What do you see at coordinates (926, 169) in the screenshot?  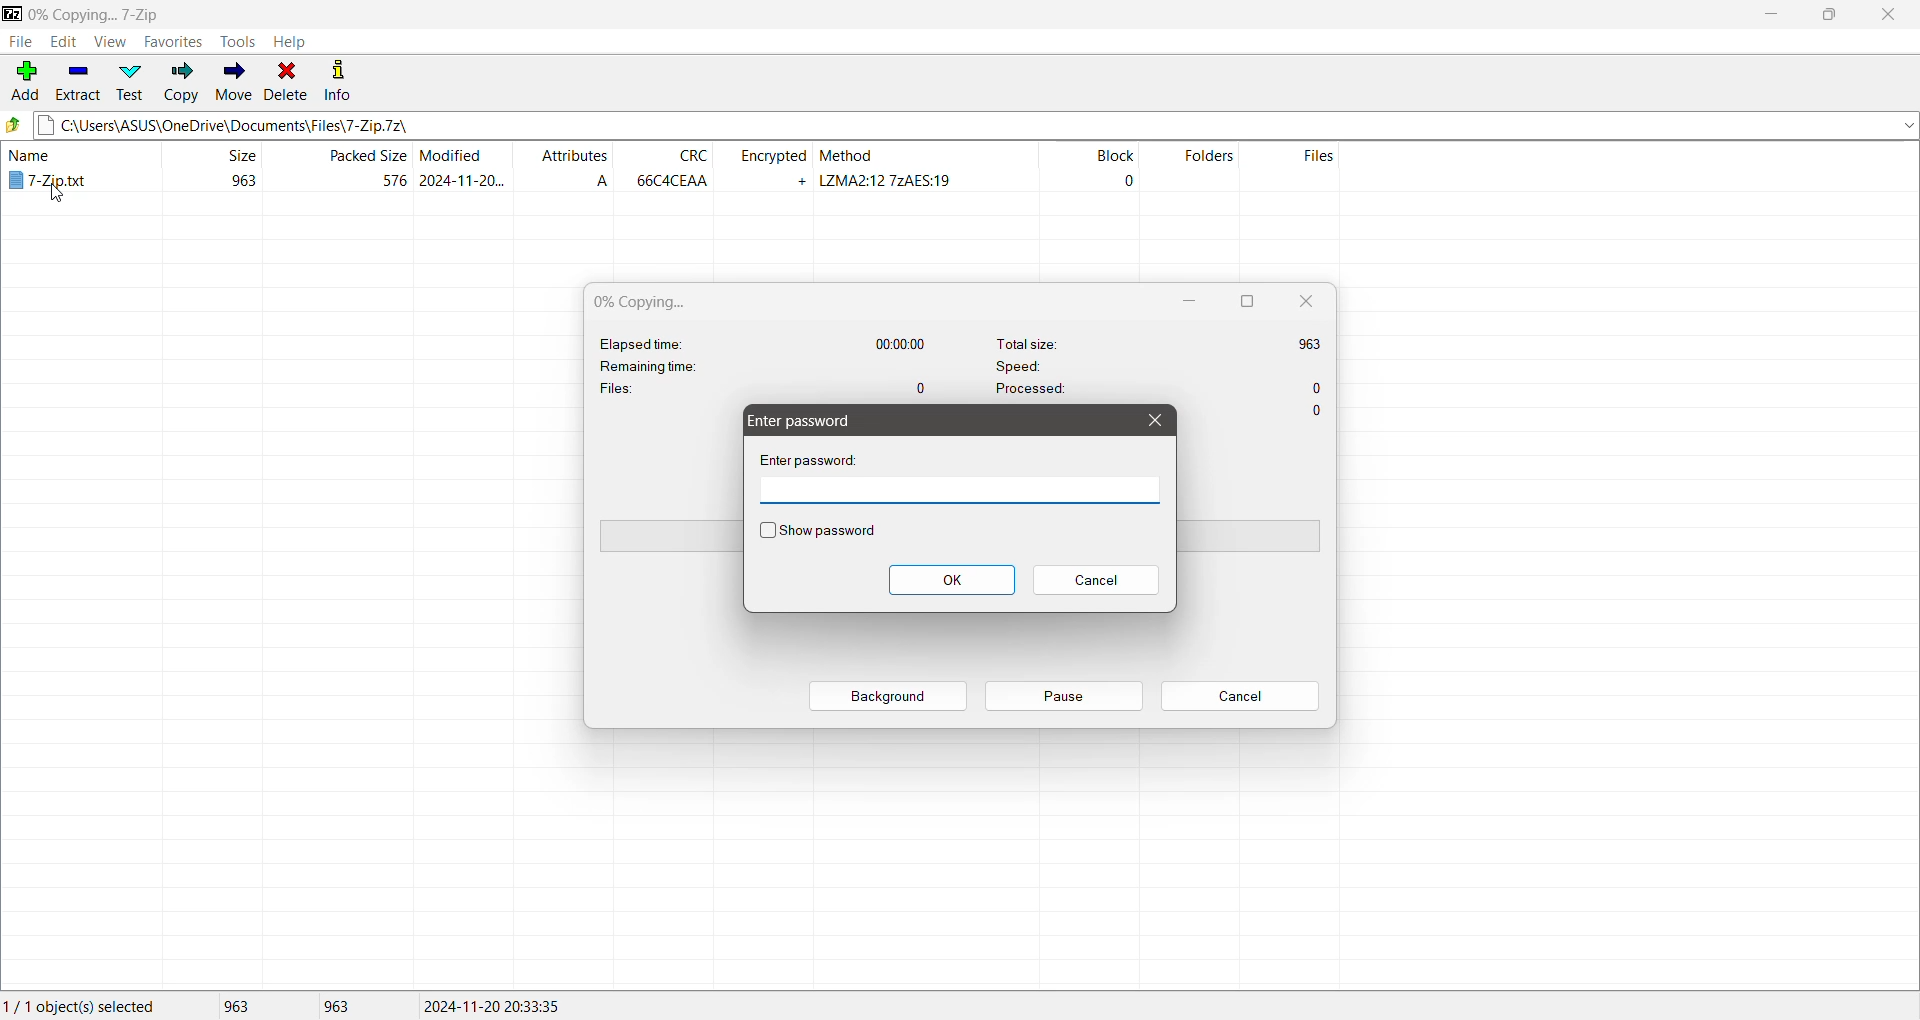 I see `Encryption Method` at bounding box center [926, 169].